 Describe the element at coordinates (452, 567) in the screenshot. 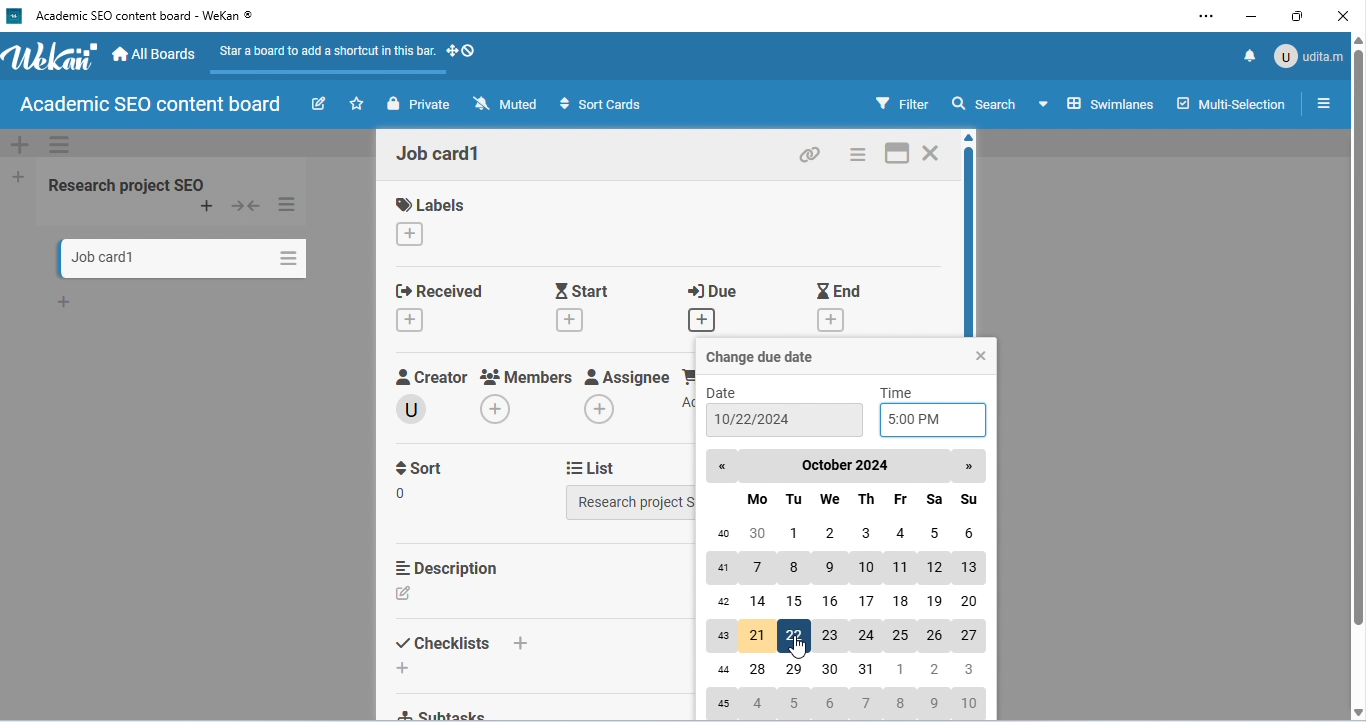

I see `description` at that location.